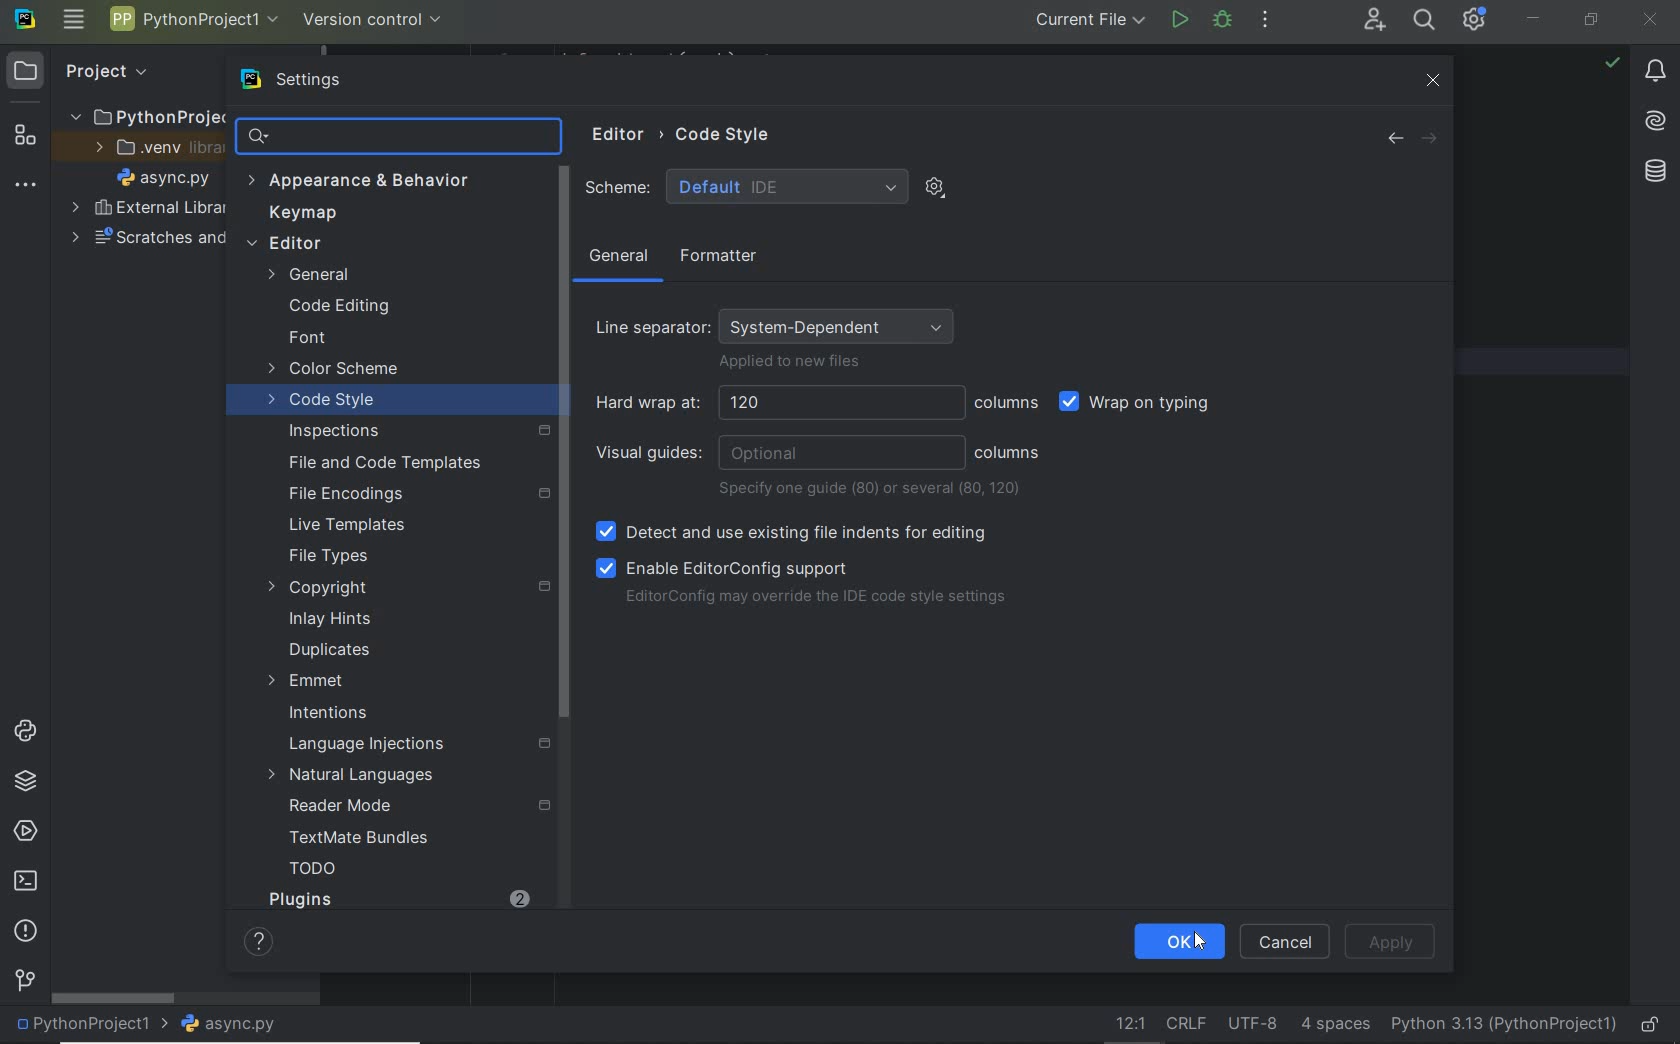 The width and height of the screenshot is (1680, 1044). I want to click on columns, so click(1008, 453).